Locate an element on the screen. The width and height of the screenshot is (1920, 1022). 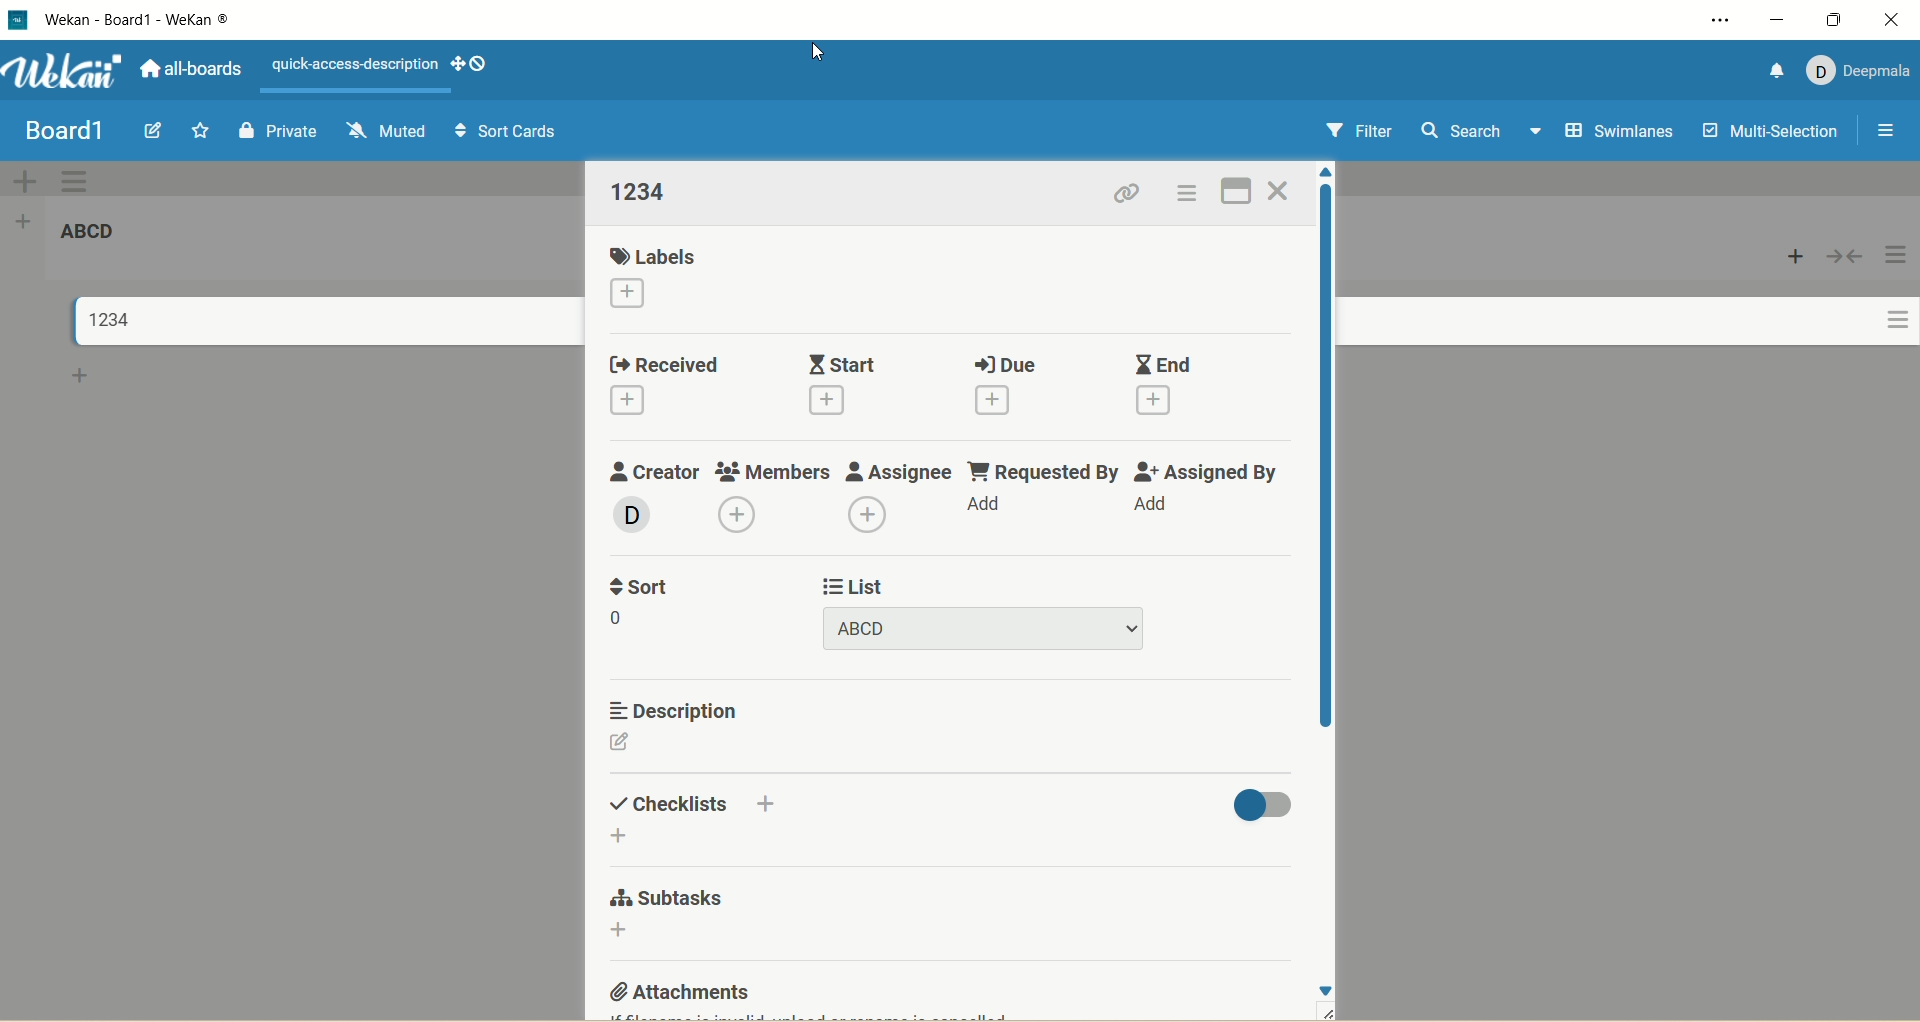
add swimlane is located at coordinates (29, 179).